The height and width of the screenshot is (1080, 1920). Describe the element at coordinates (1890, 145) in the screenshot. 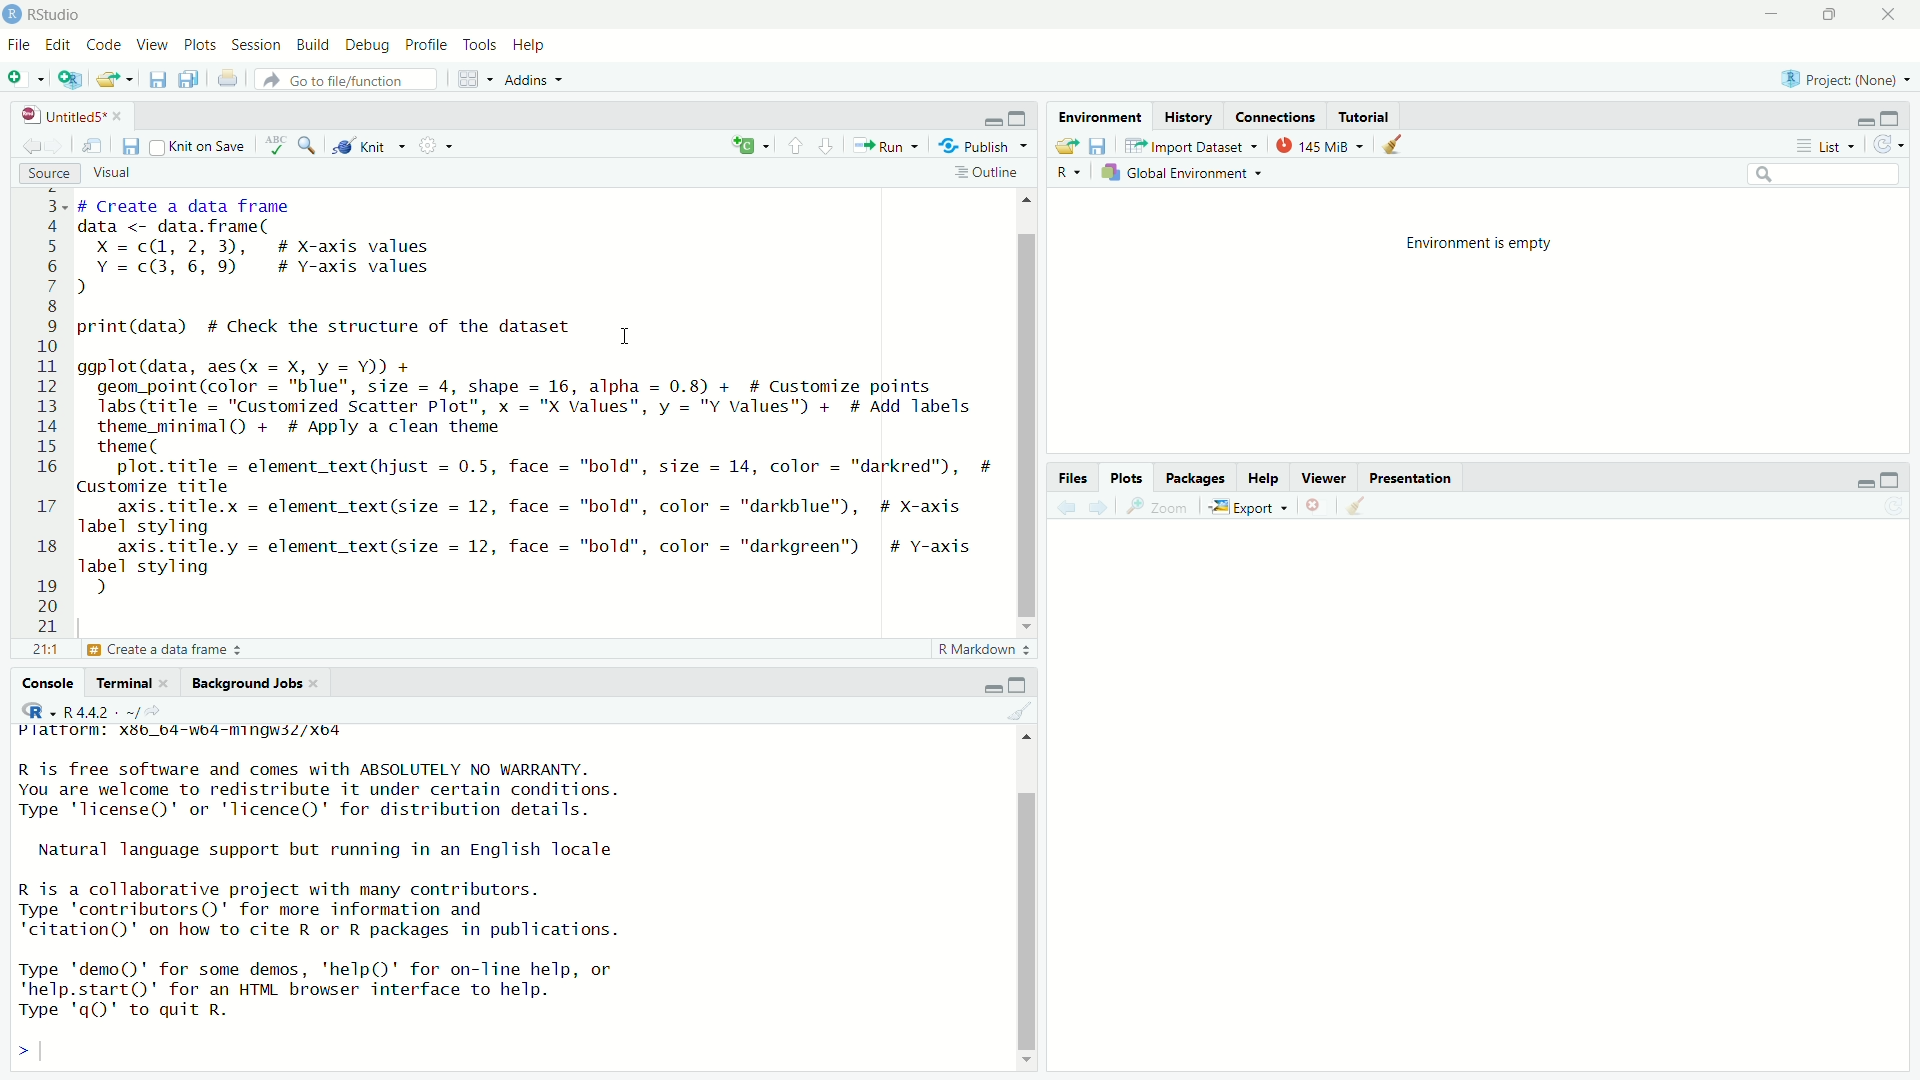

I see `Refresh the list oof object in the Environment` at that location.